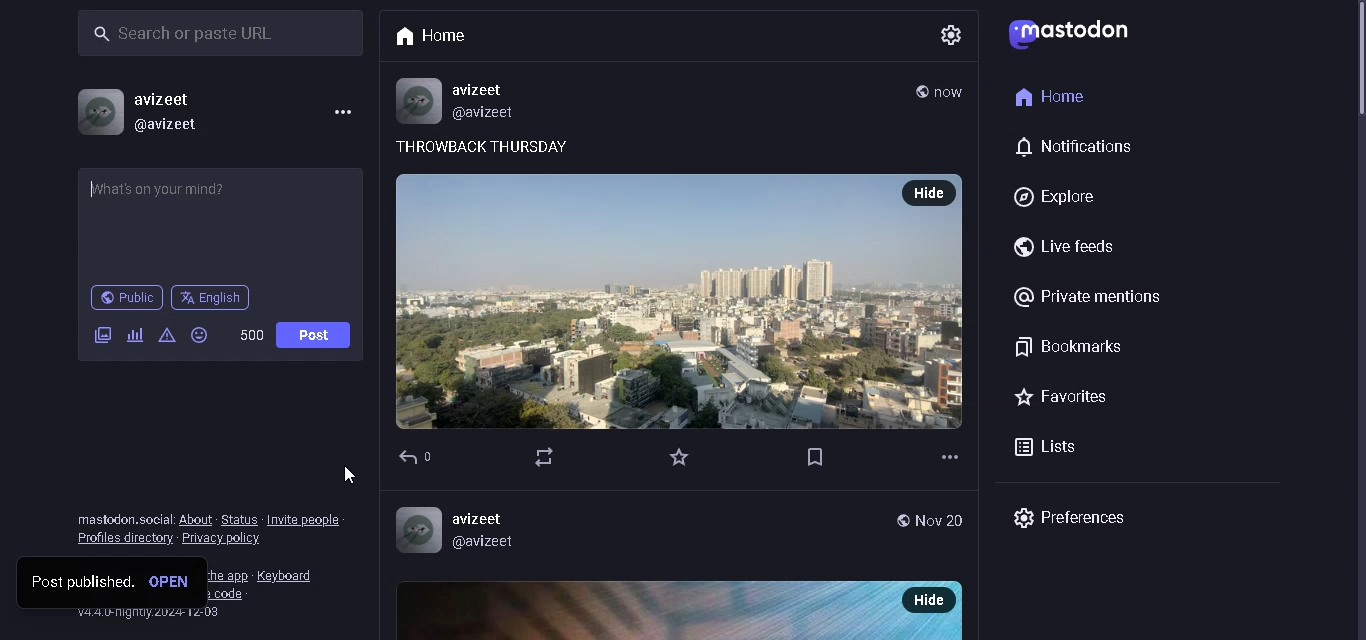  What do you see at coordinates (439, 39) in the screenshot?
I see `Home tab` at bounding box center [439, 39].